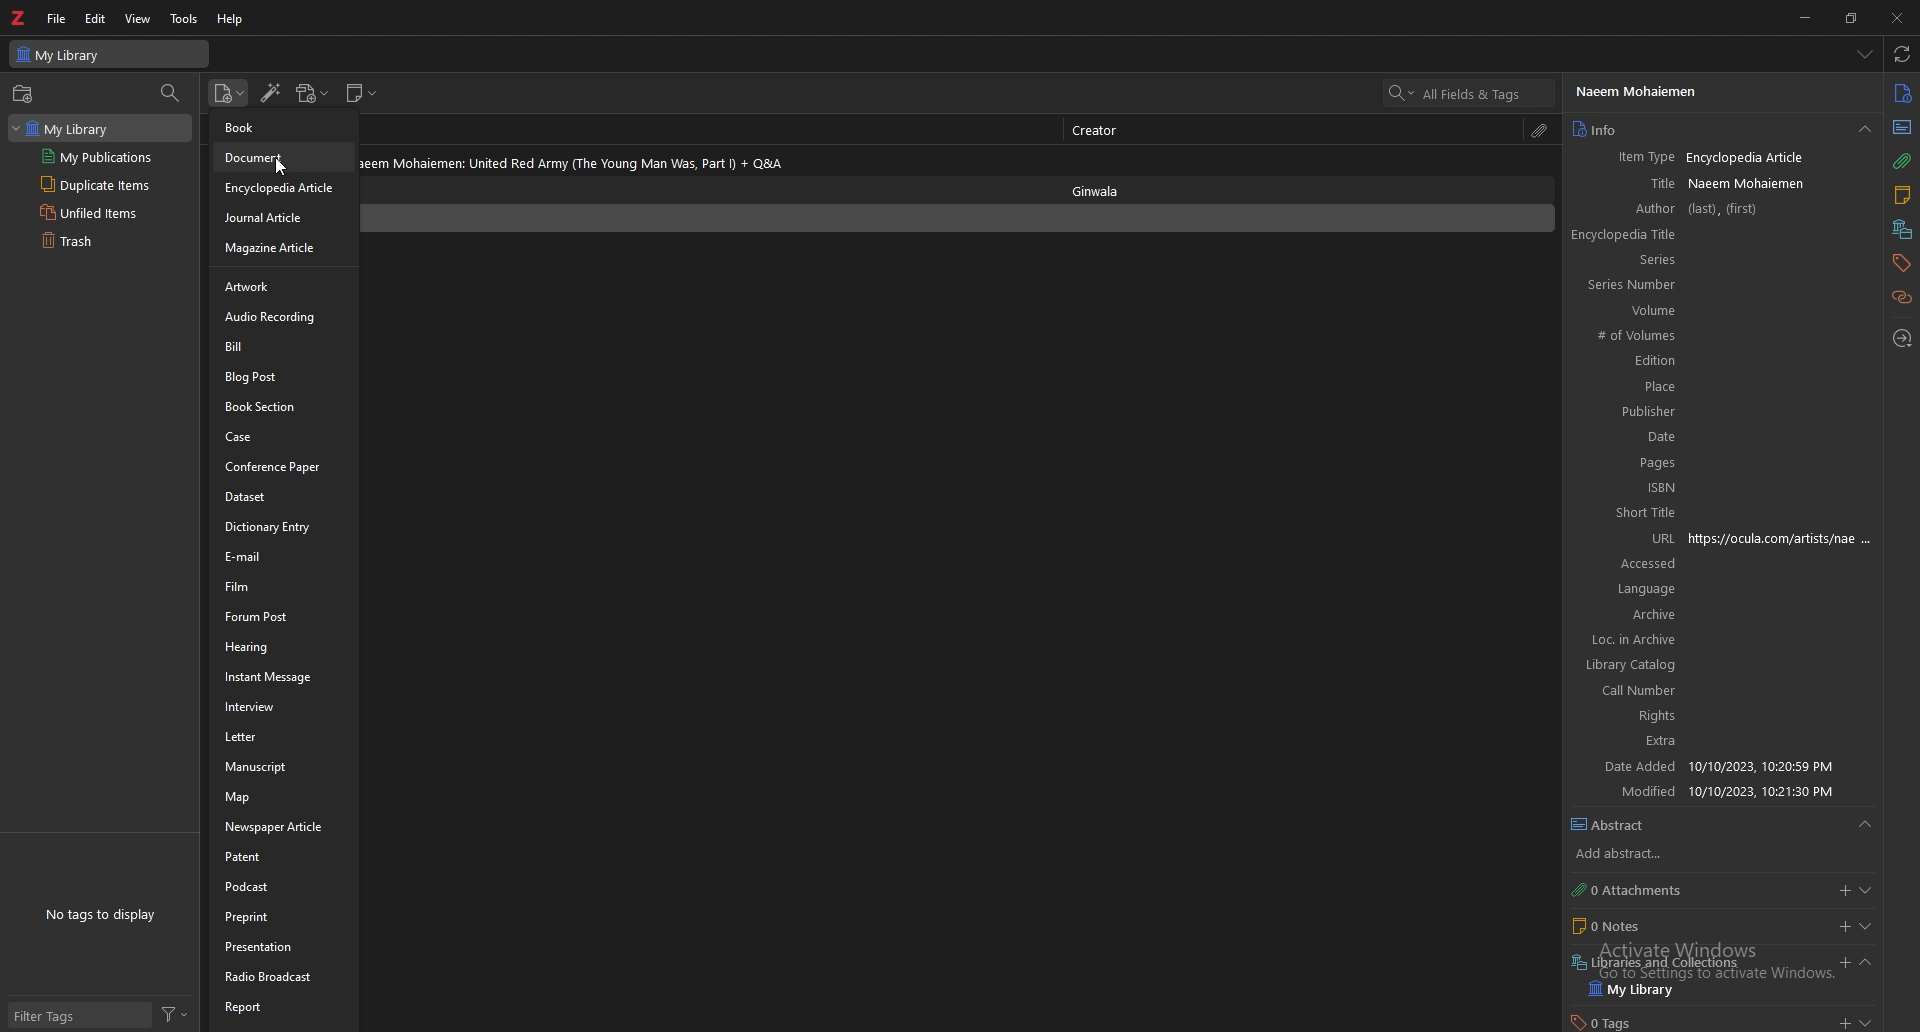  I want to click on my publications, so click(98, 158).